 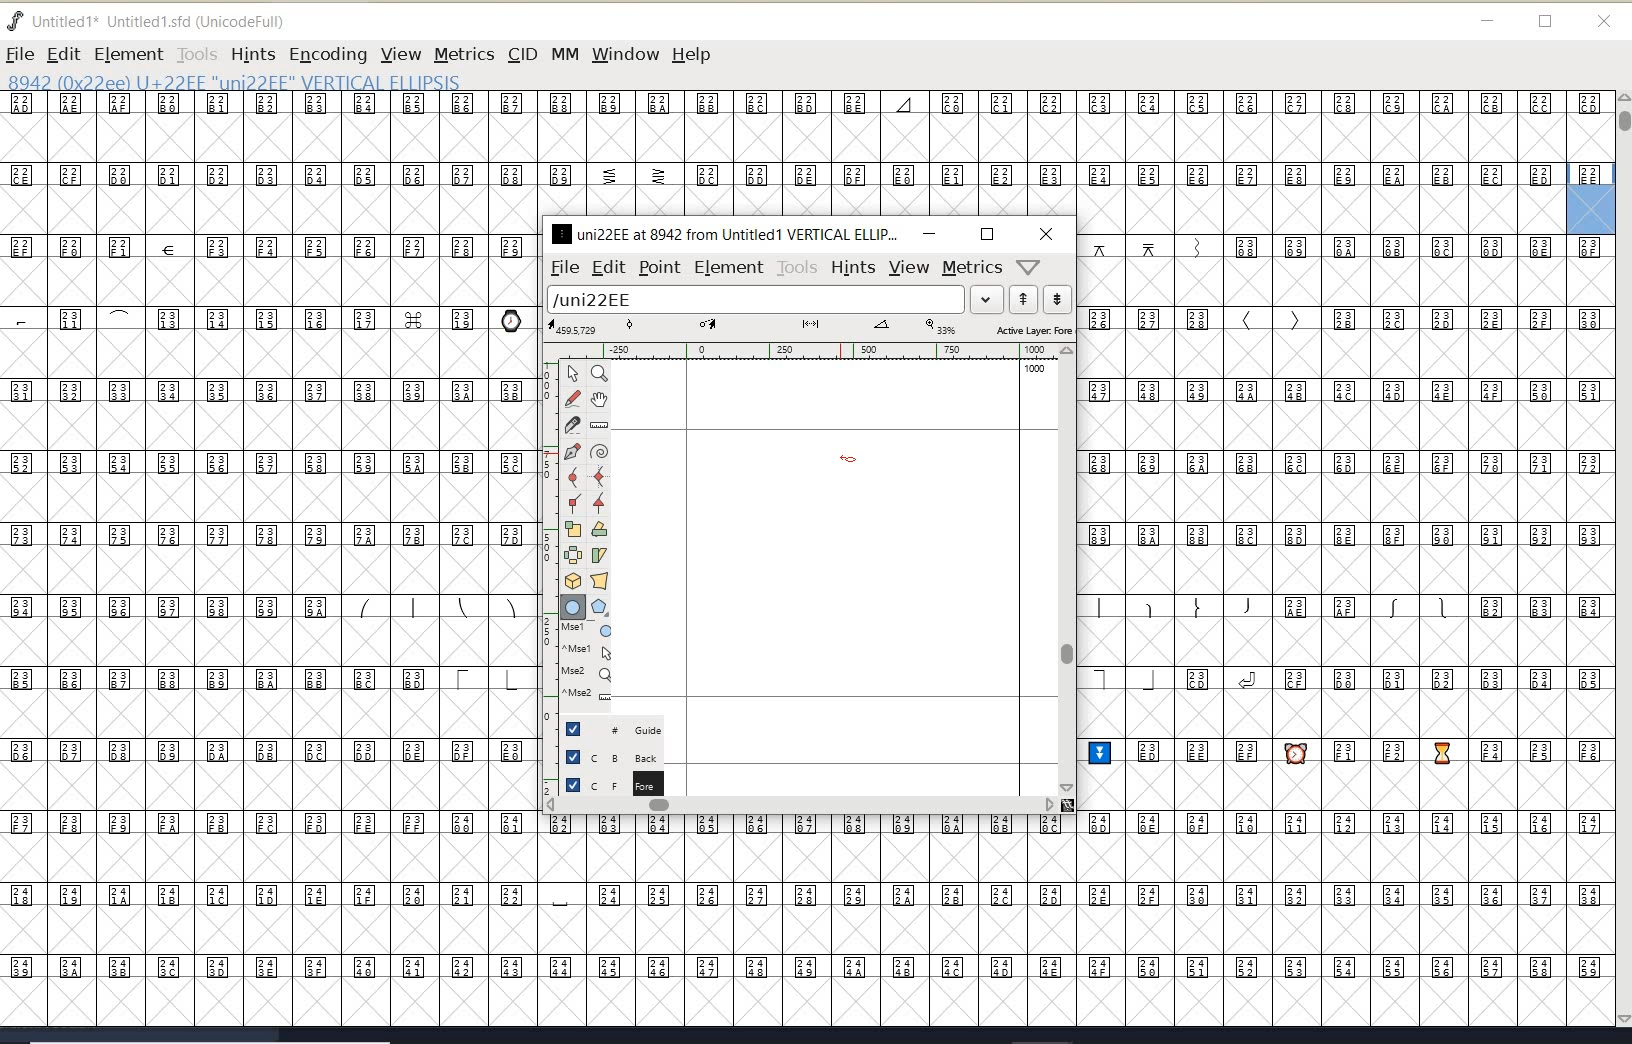 I want to click on cut splines in two, so click(x=572, y=424).